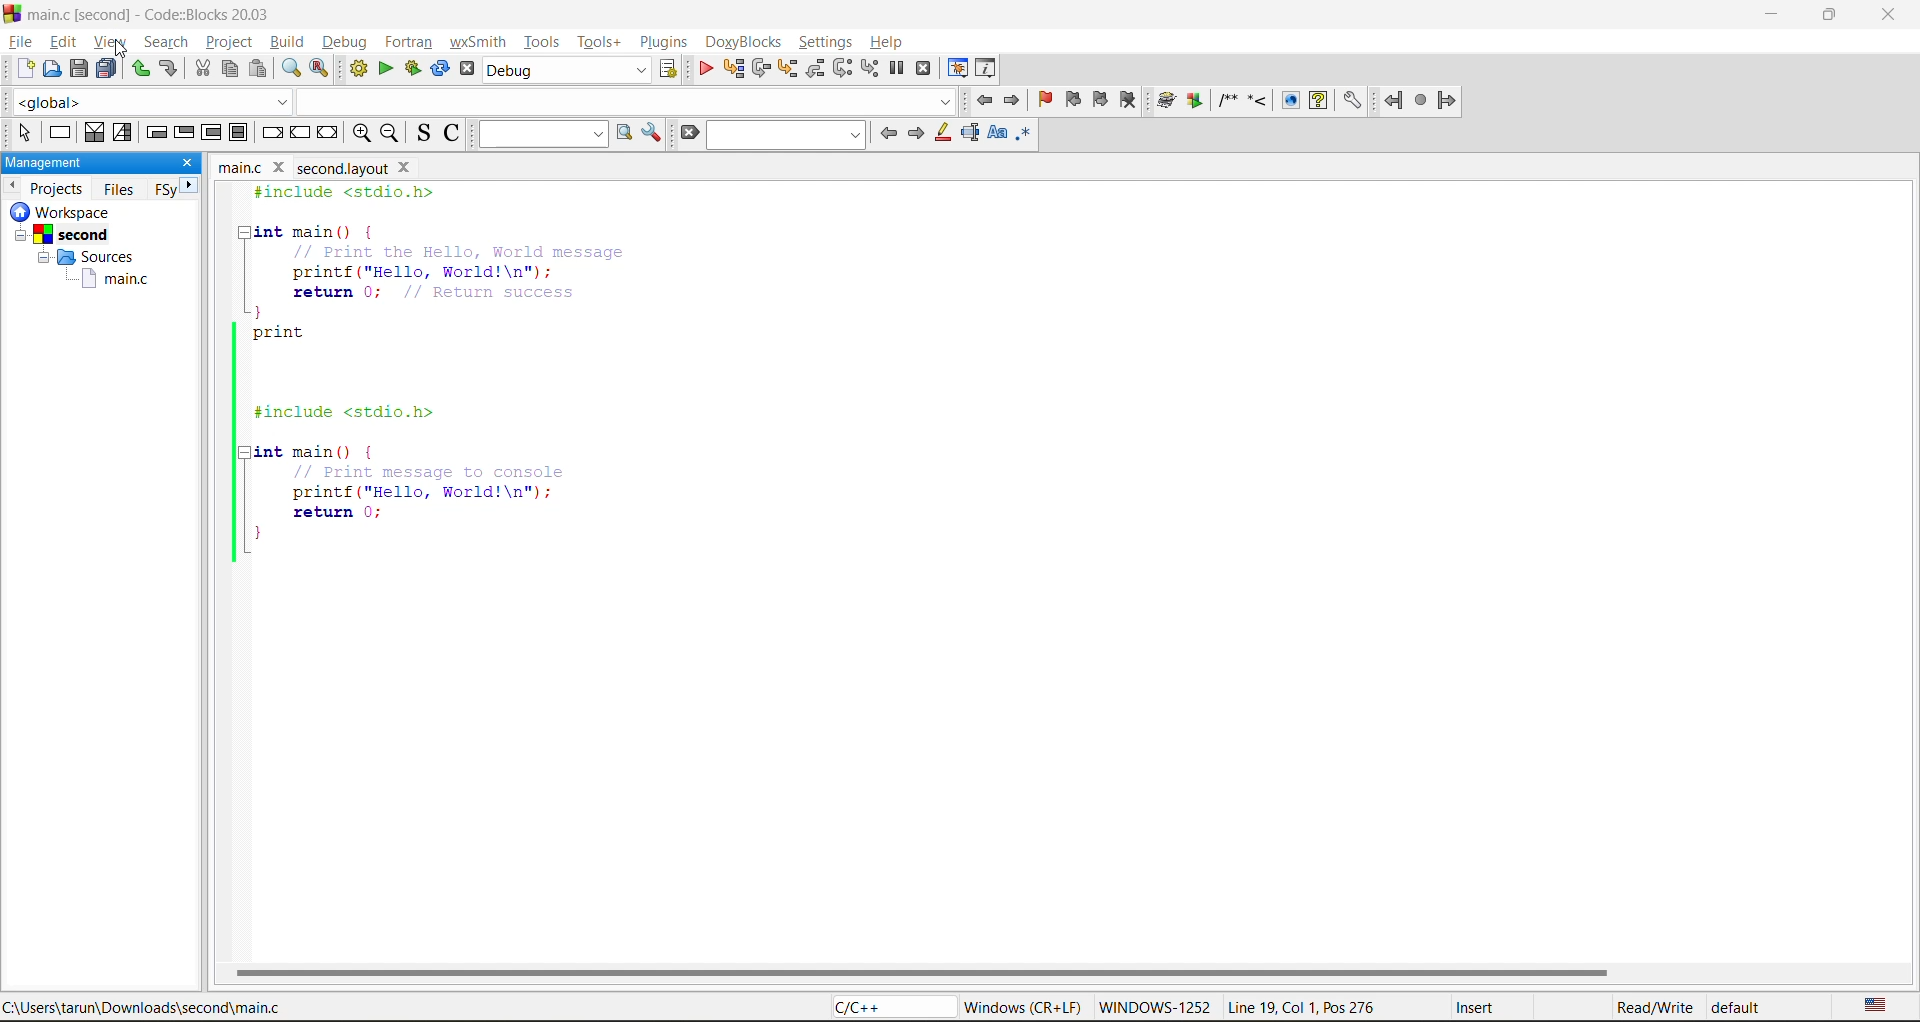 This screenshot has height=1022, width=1920. Describe the element at coordinates (972, 134) in the screenshot. I see `selected text` at that location.